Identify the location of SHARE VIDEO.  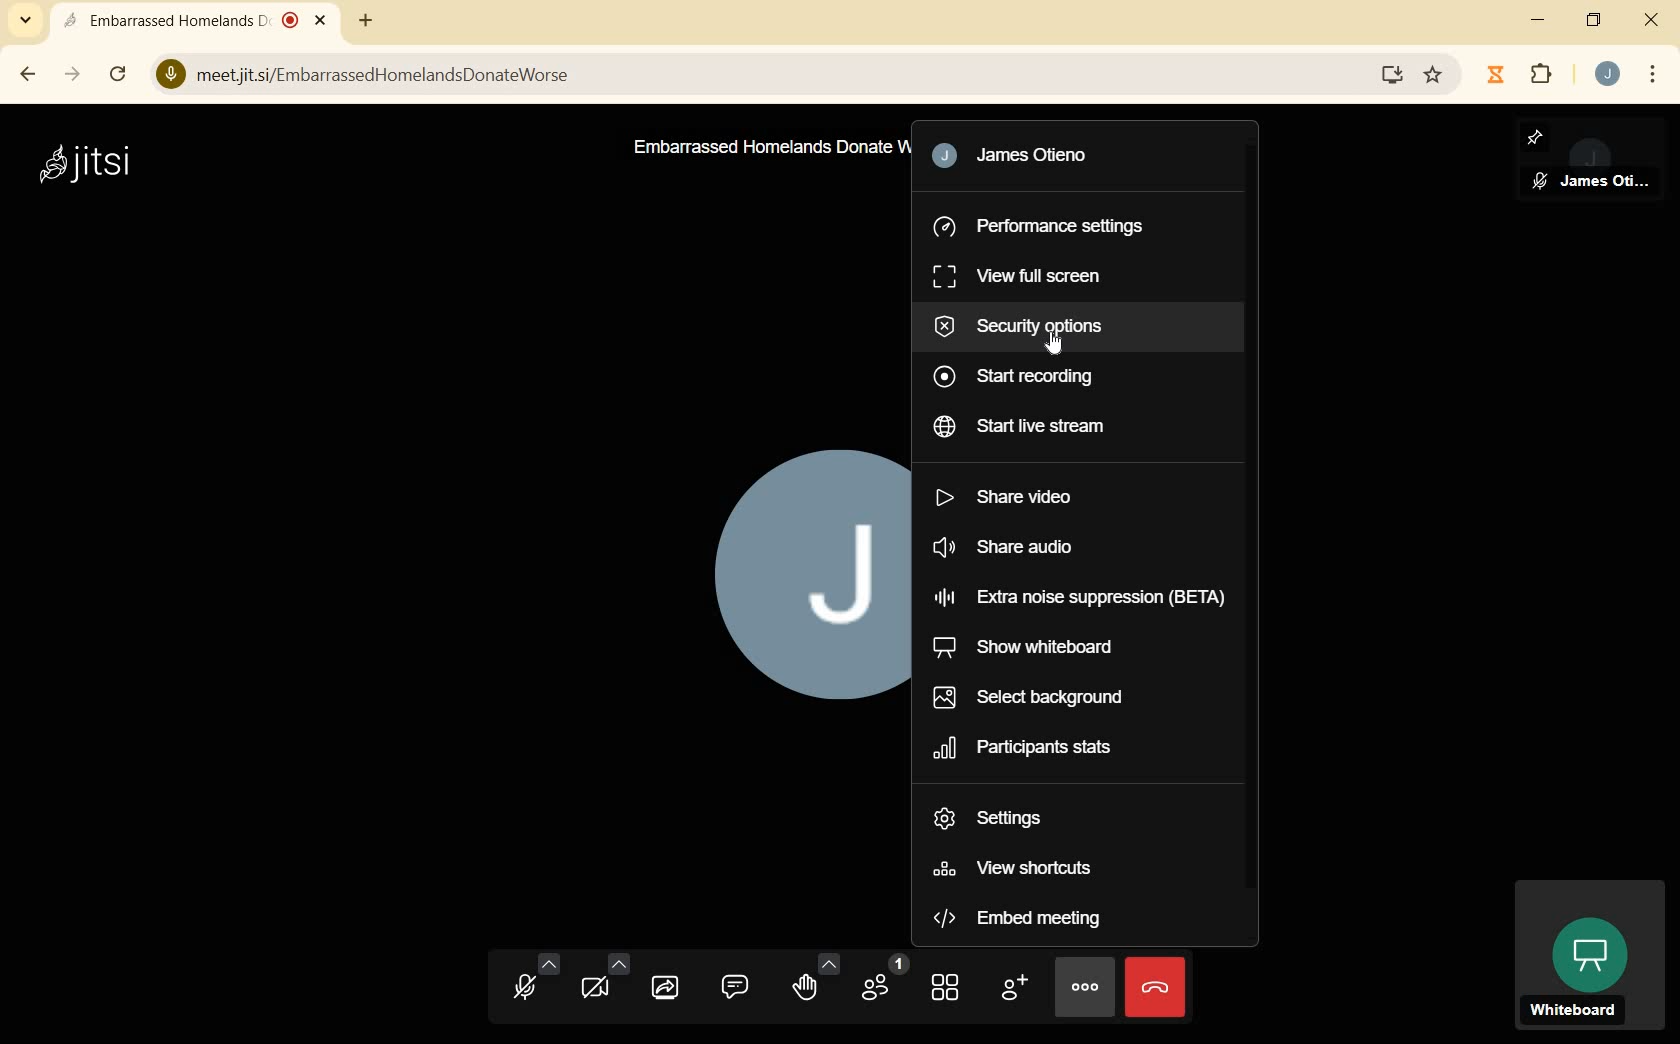
(1011, 501).